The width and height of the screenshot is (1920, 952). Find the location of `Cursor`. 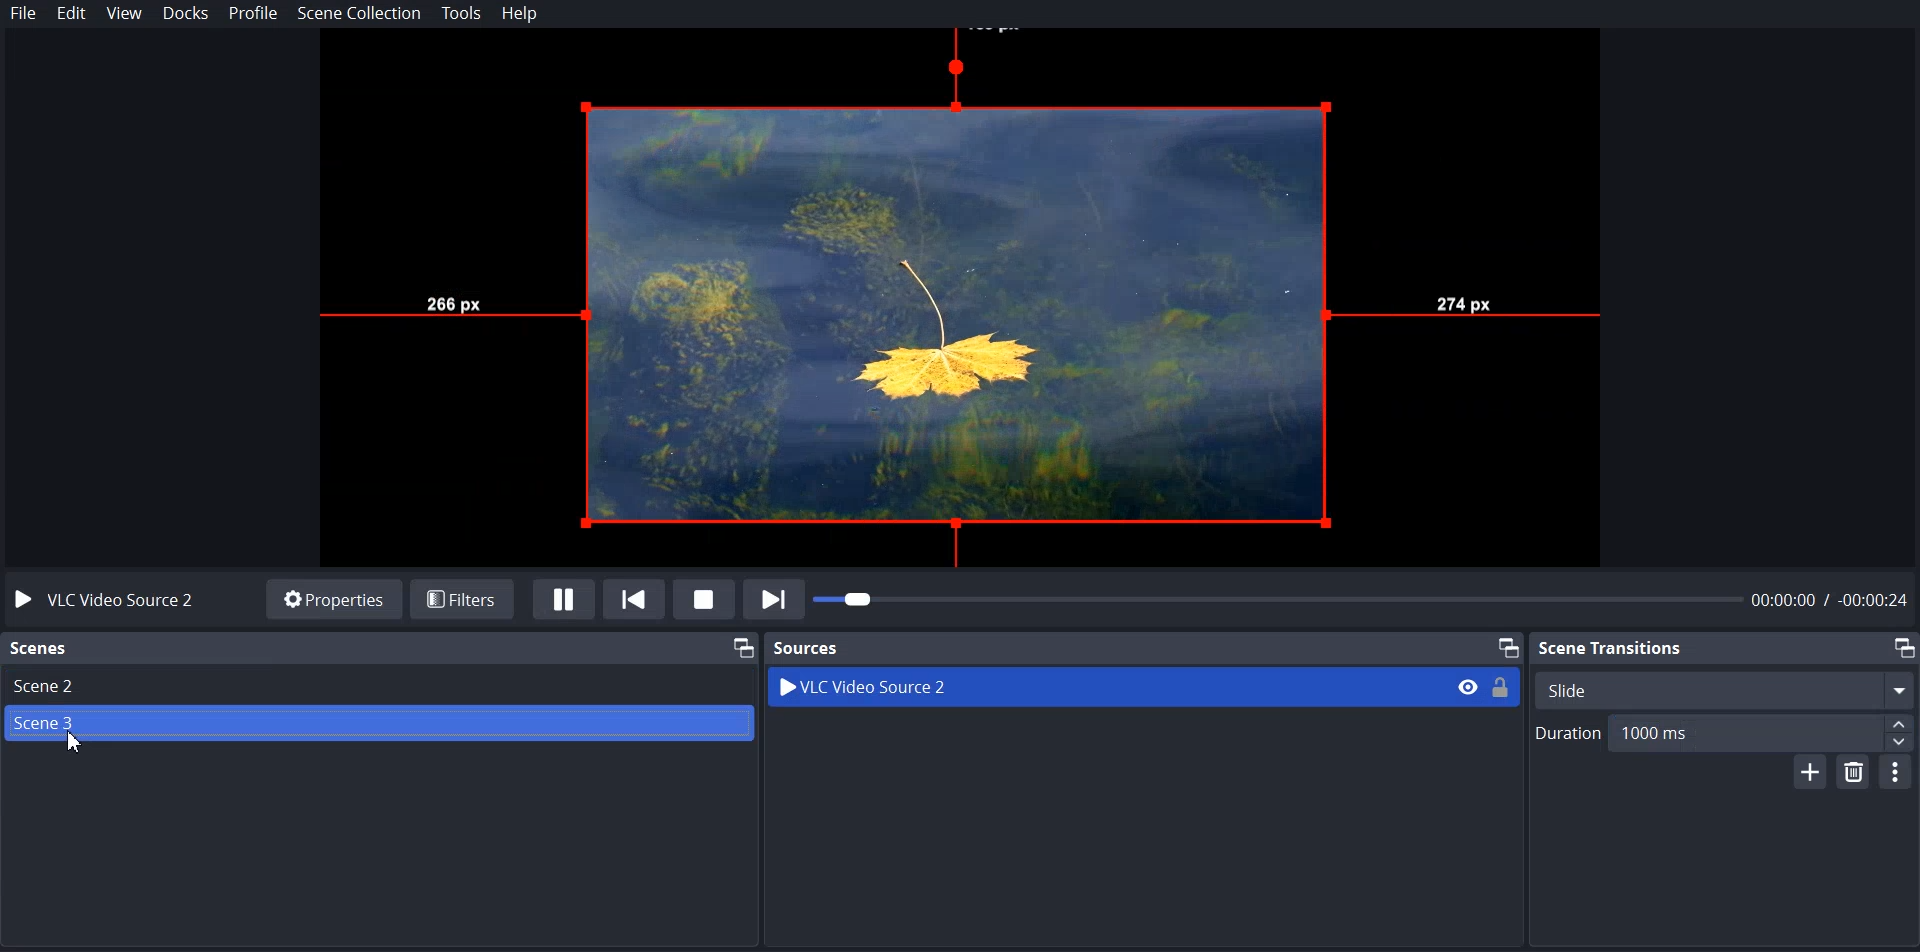

Cursor is located at coordinates (76, 742).